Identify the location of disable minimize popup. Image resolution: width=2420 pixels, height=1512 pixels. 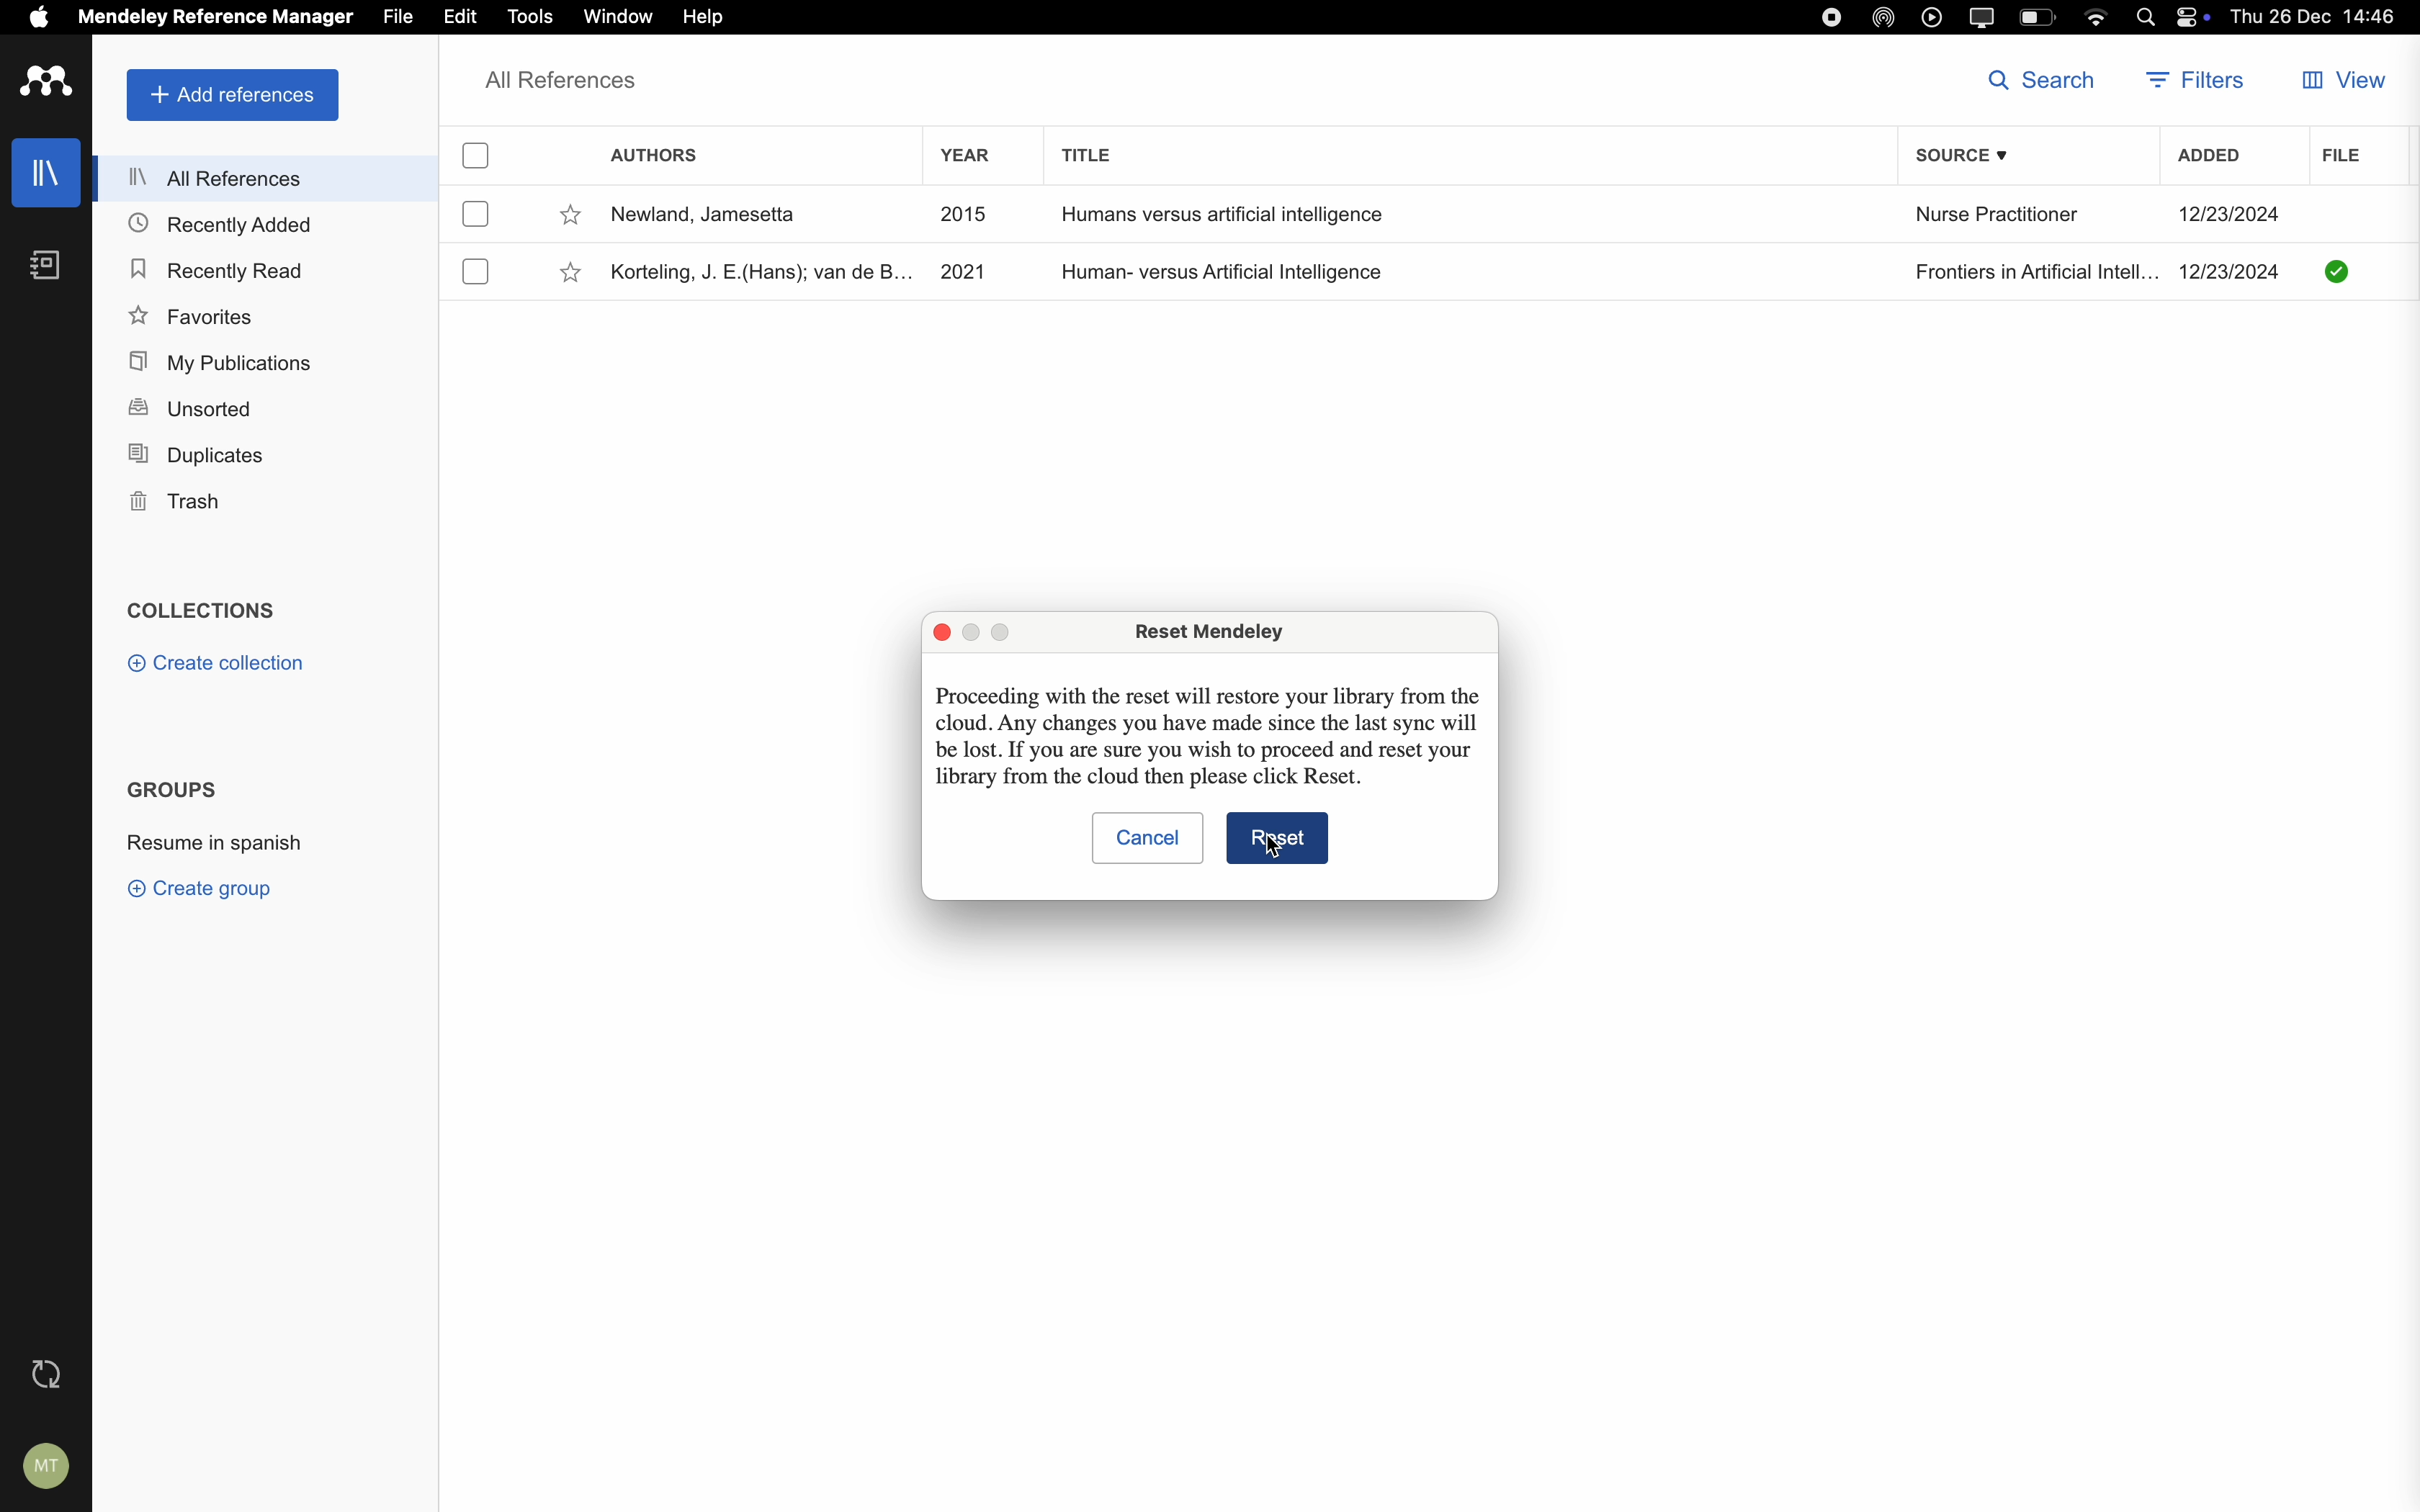
(979, 633).